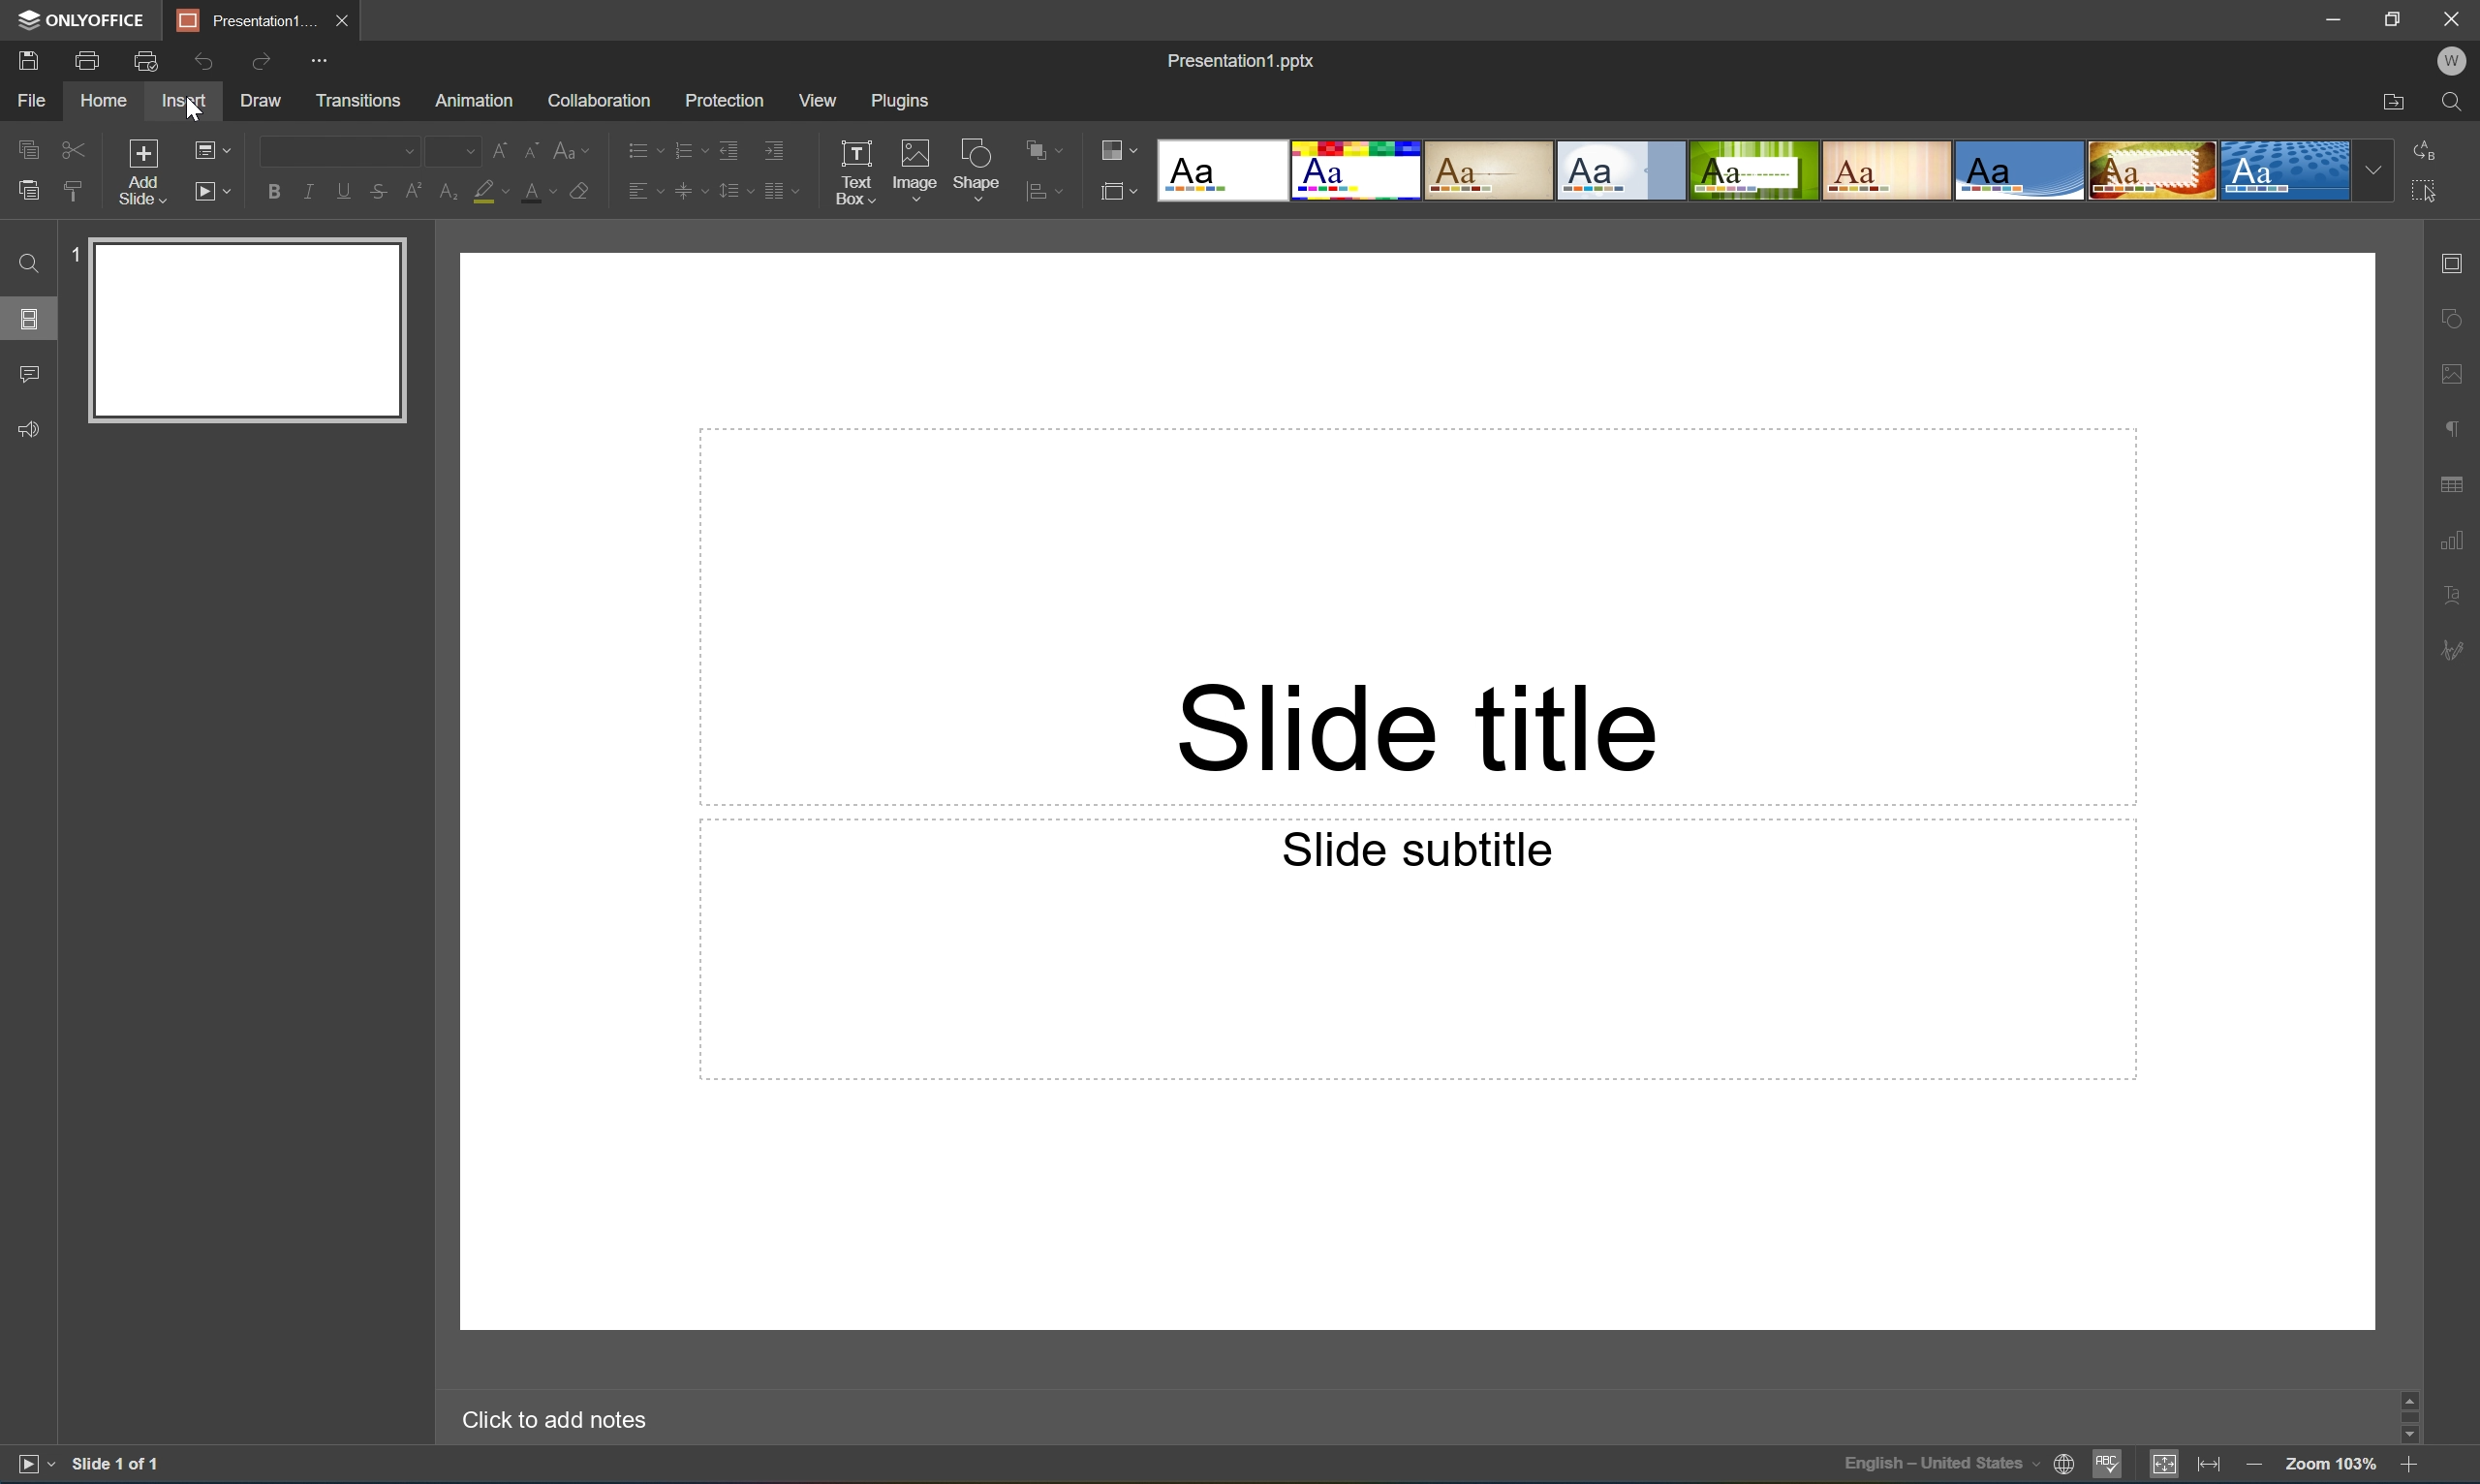 This screenshot has height=1484, width=2480. I want to click on Protection, so click(724, 101).